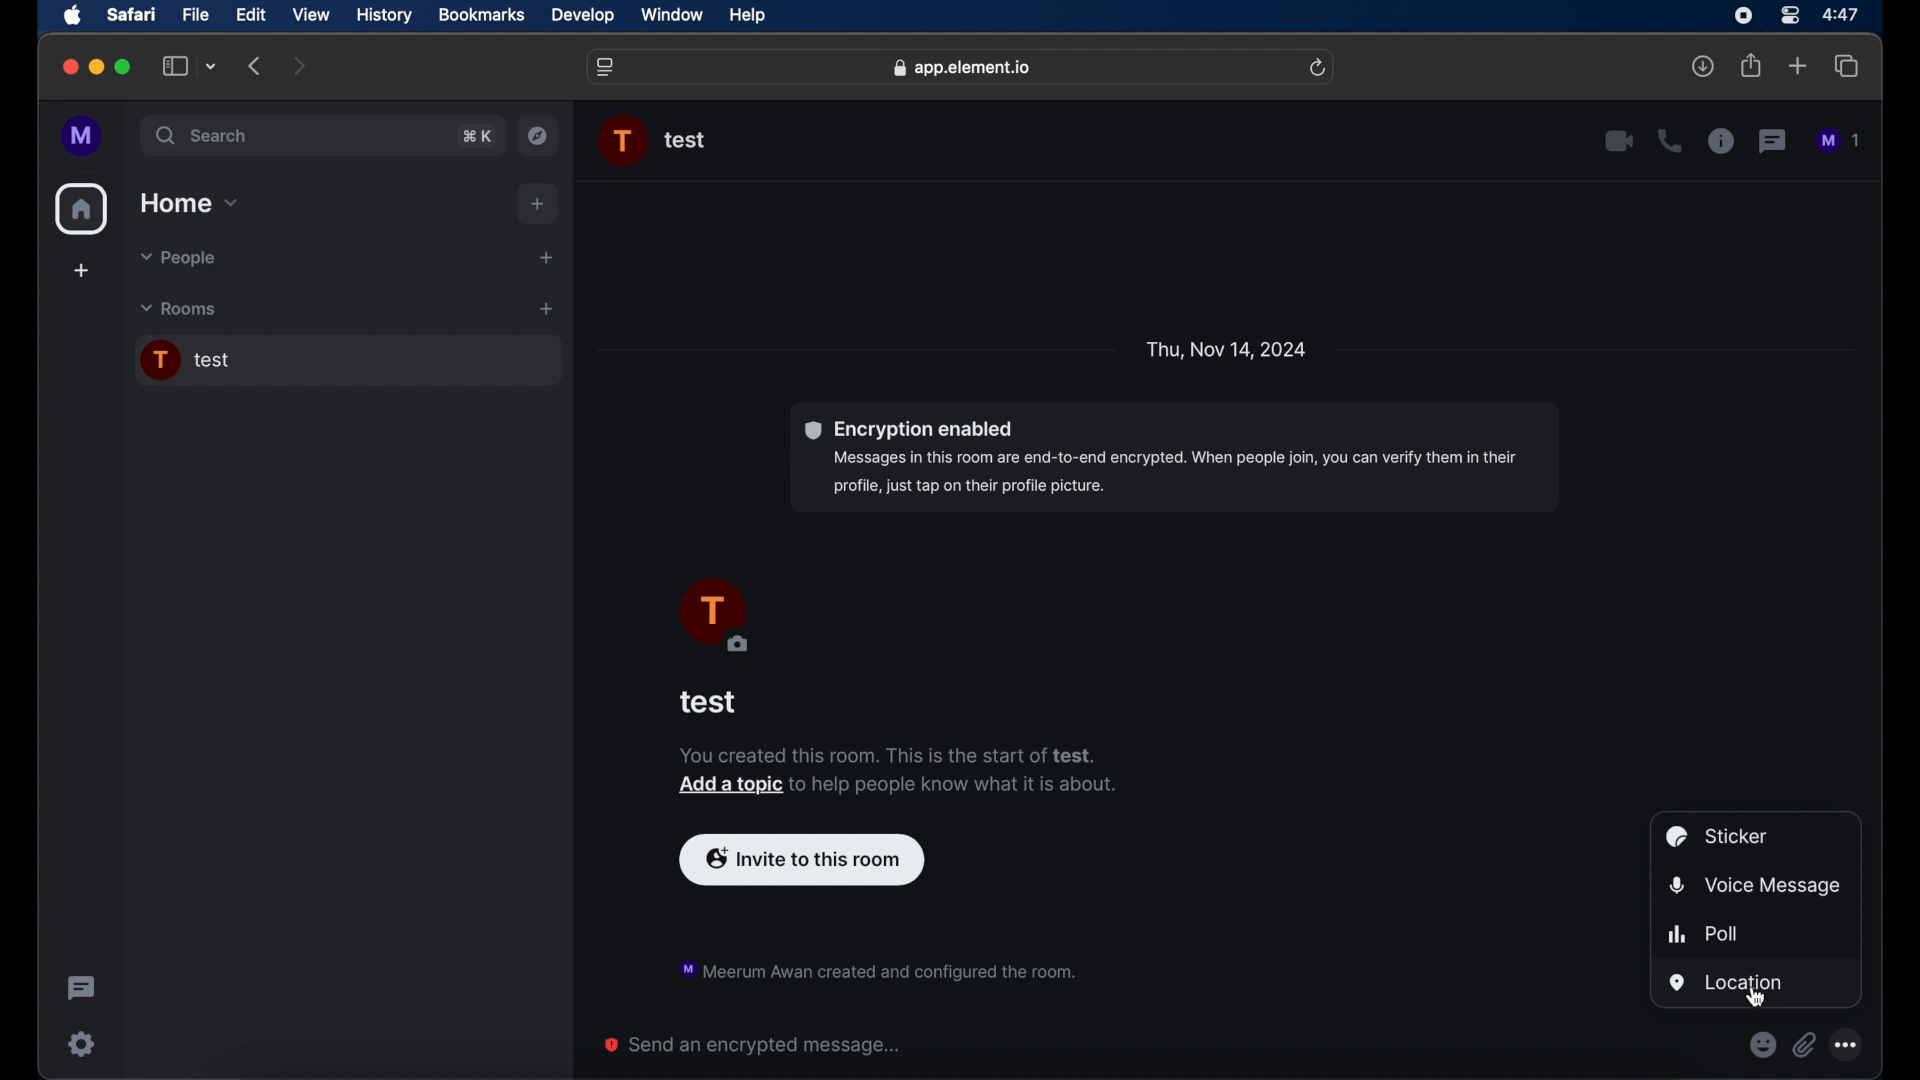 The image size is (1920, 1080). What do you see at coordinates (539, 204) in the screenshot?
I see `add` at bounding box center [539, 204].